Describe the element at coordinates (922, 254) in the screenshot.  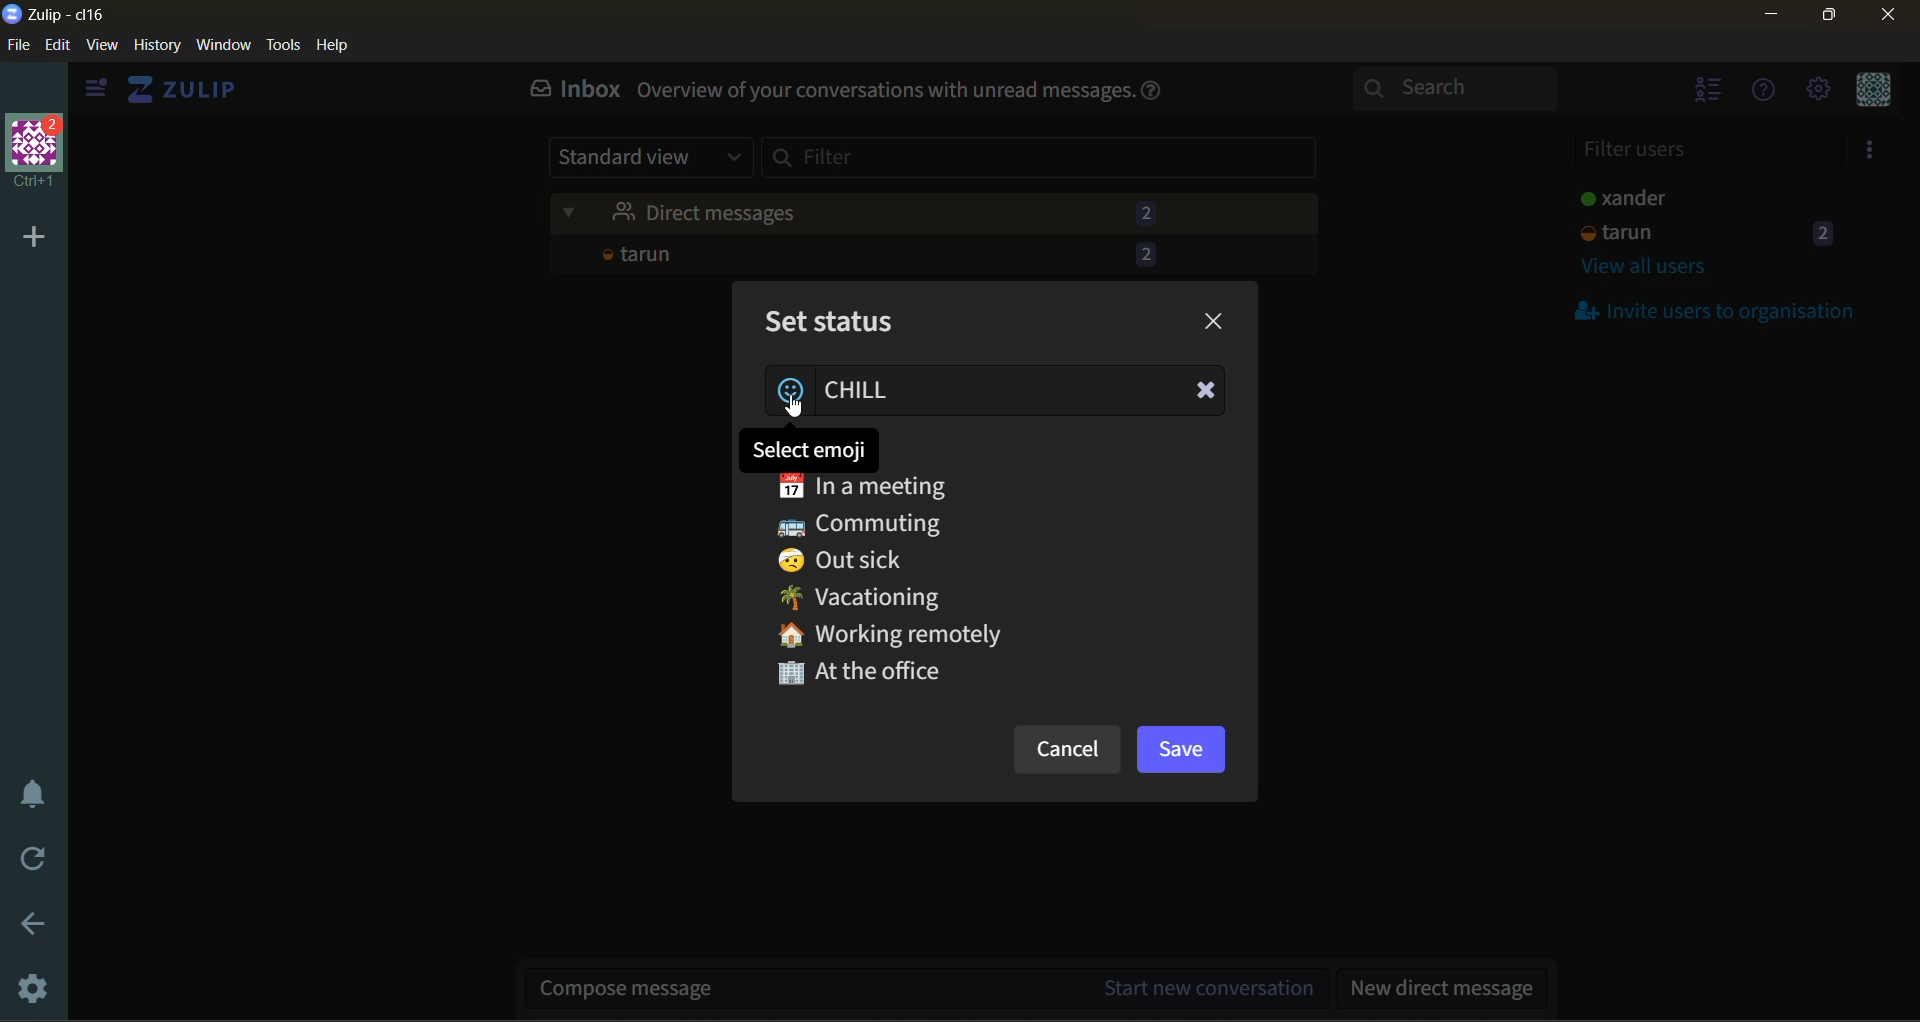
I see `tarun` at that location.